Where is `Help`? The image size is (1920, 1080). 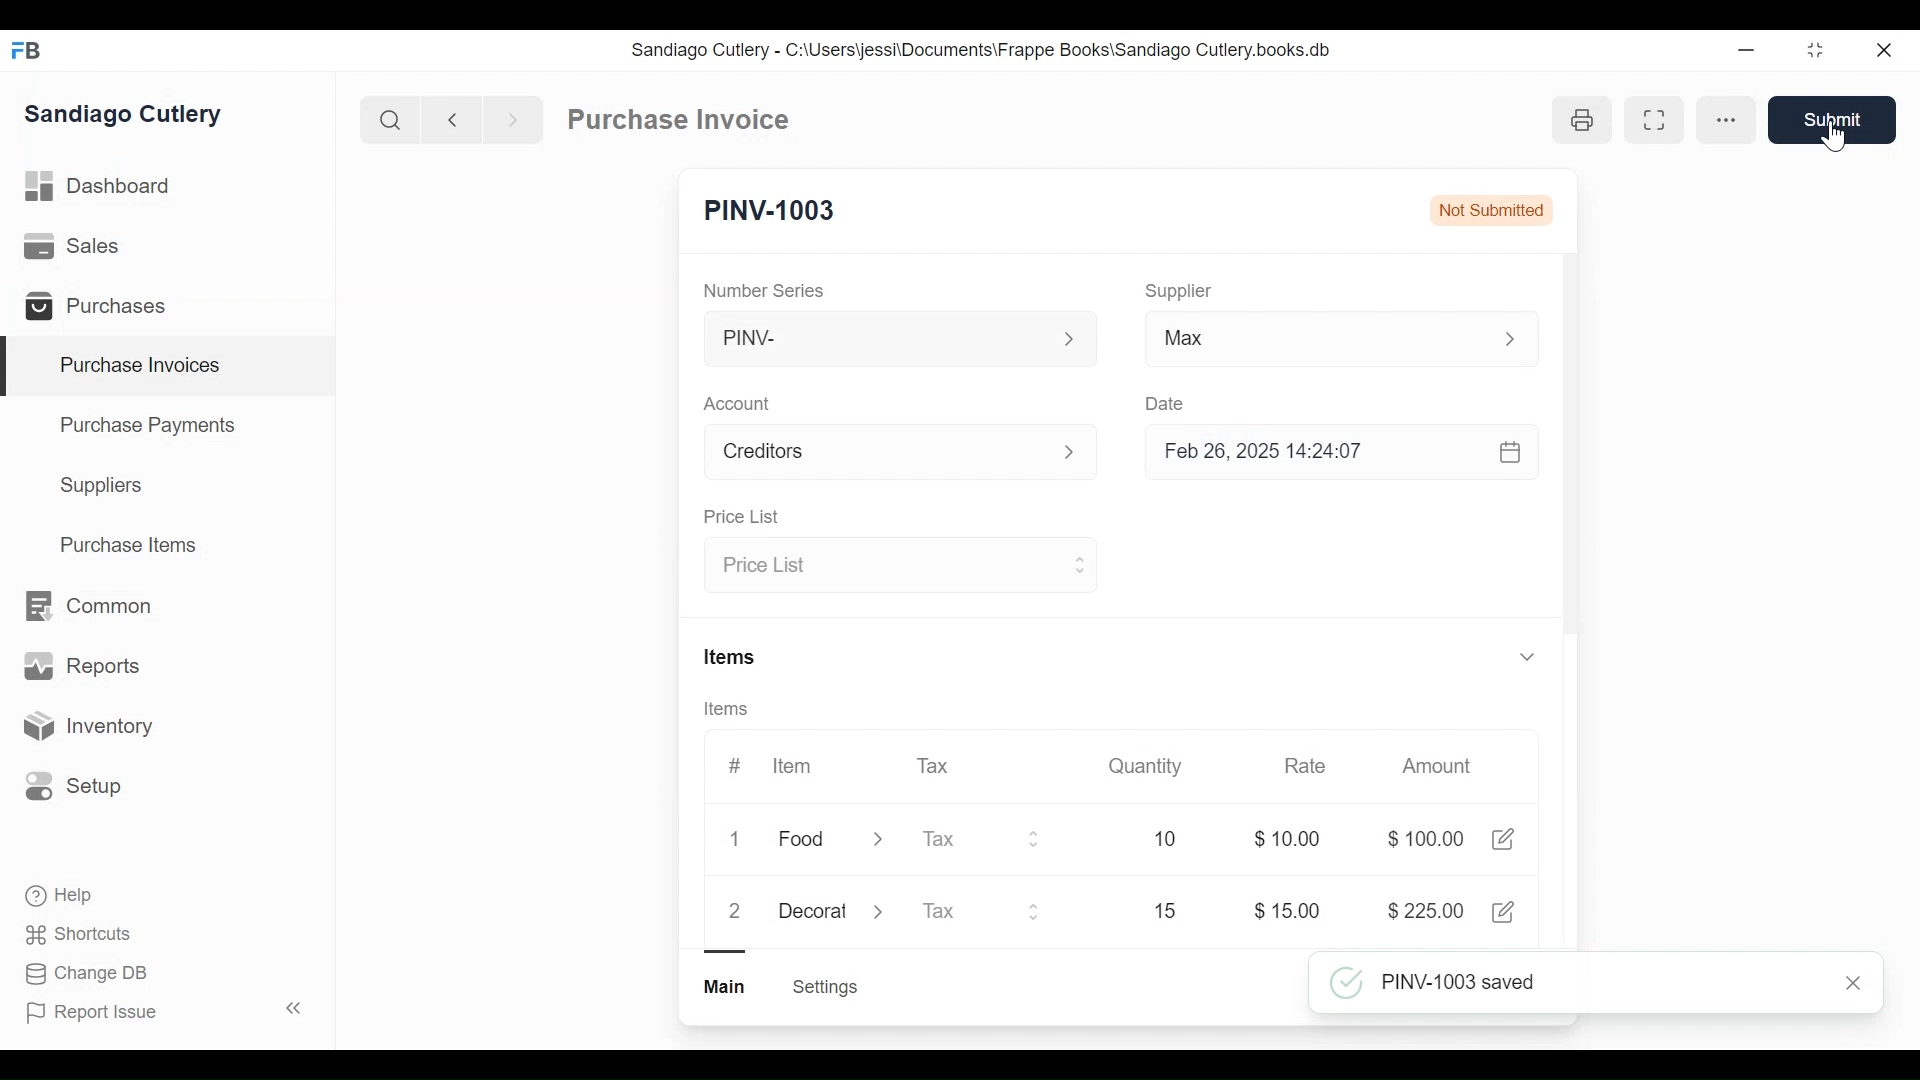 Help is located at coordinates (61, 896).